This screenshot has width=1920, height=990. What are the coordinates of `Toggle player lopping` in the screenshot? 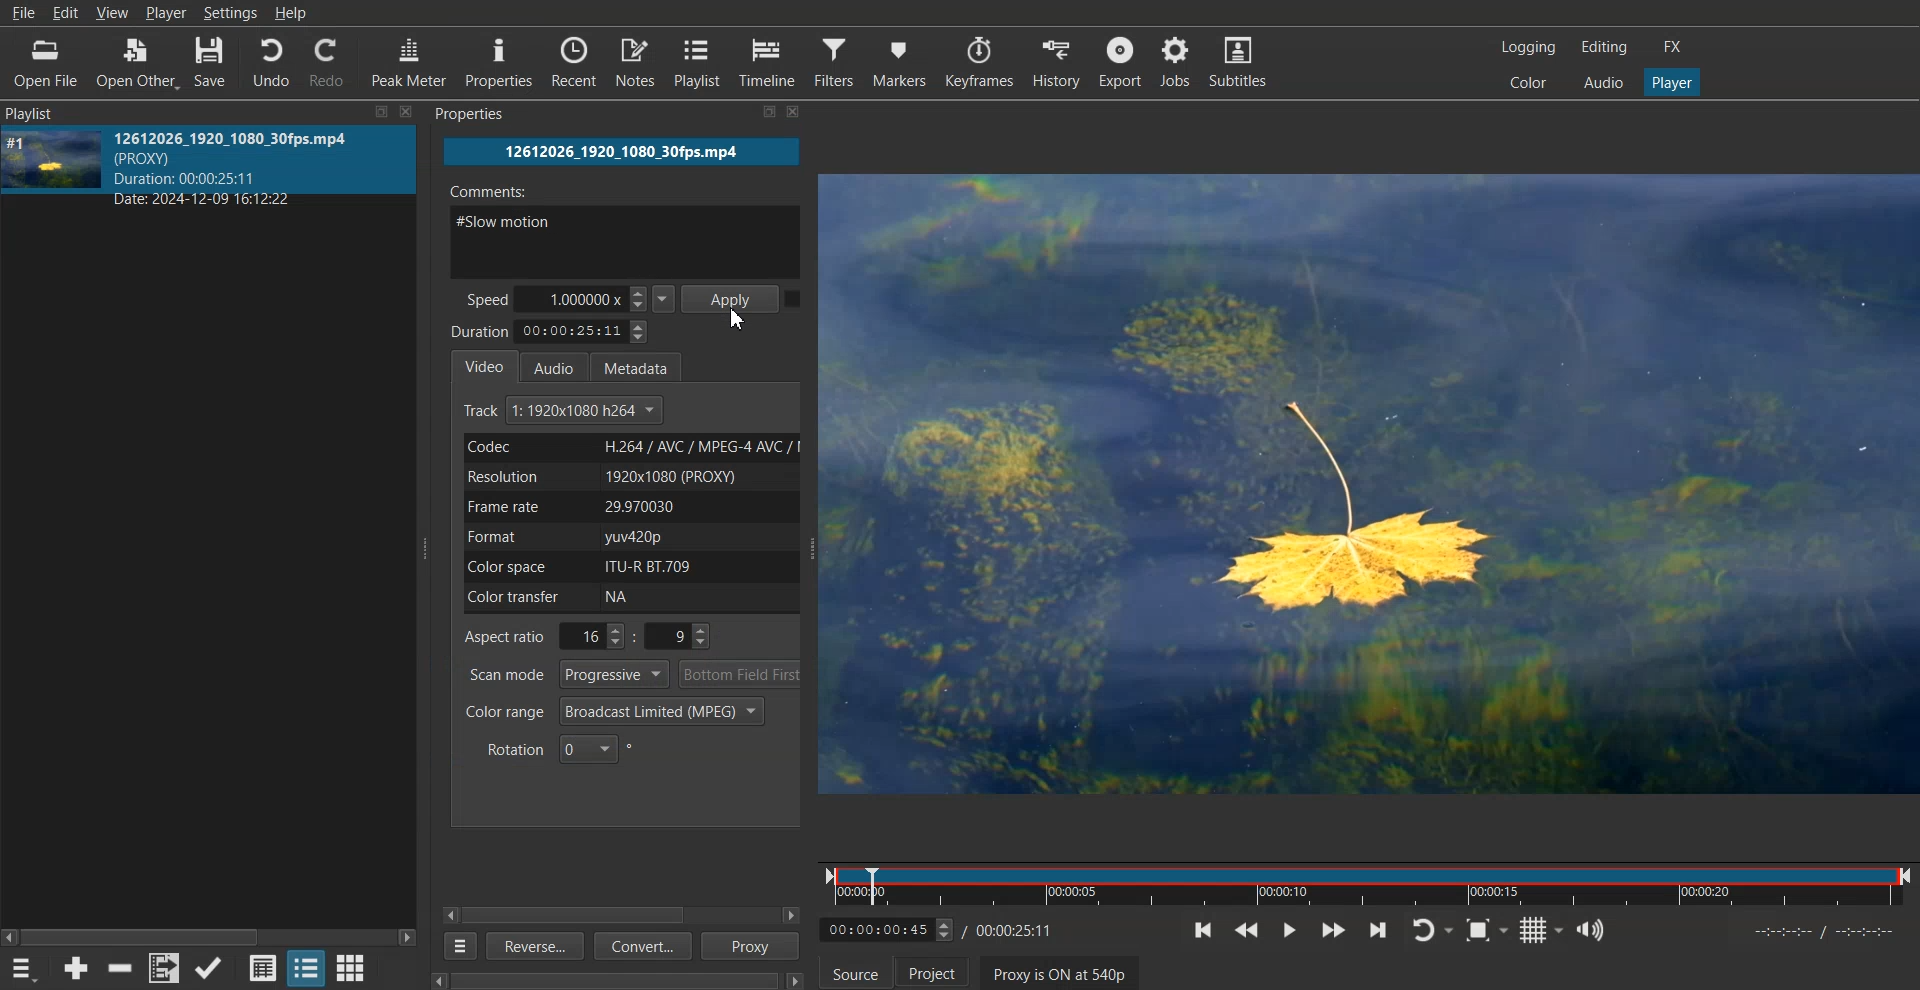 It's located at (1432, 930).